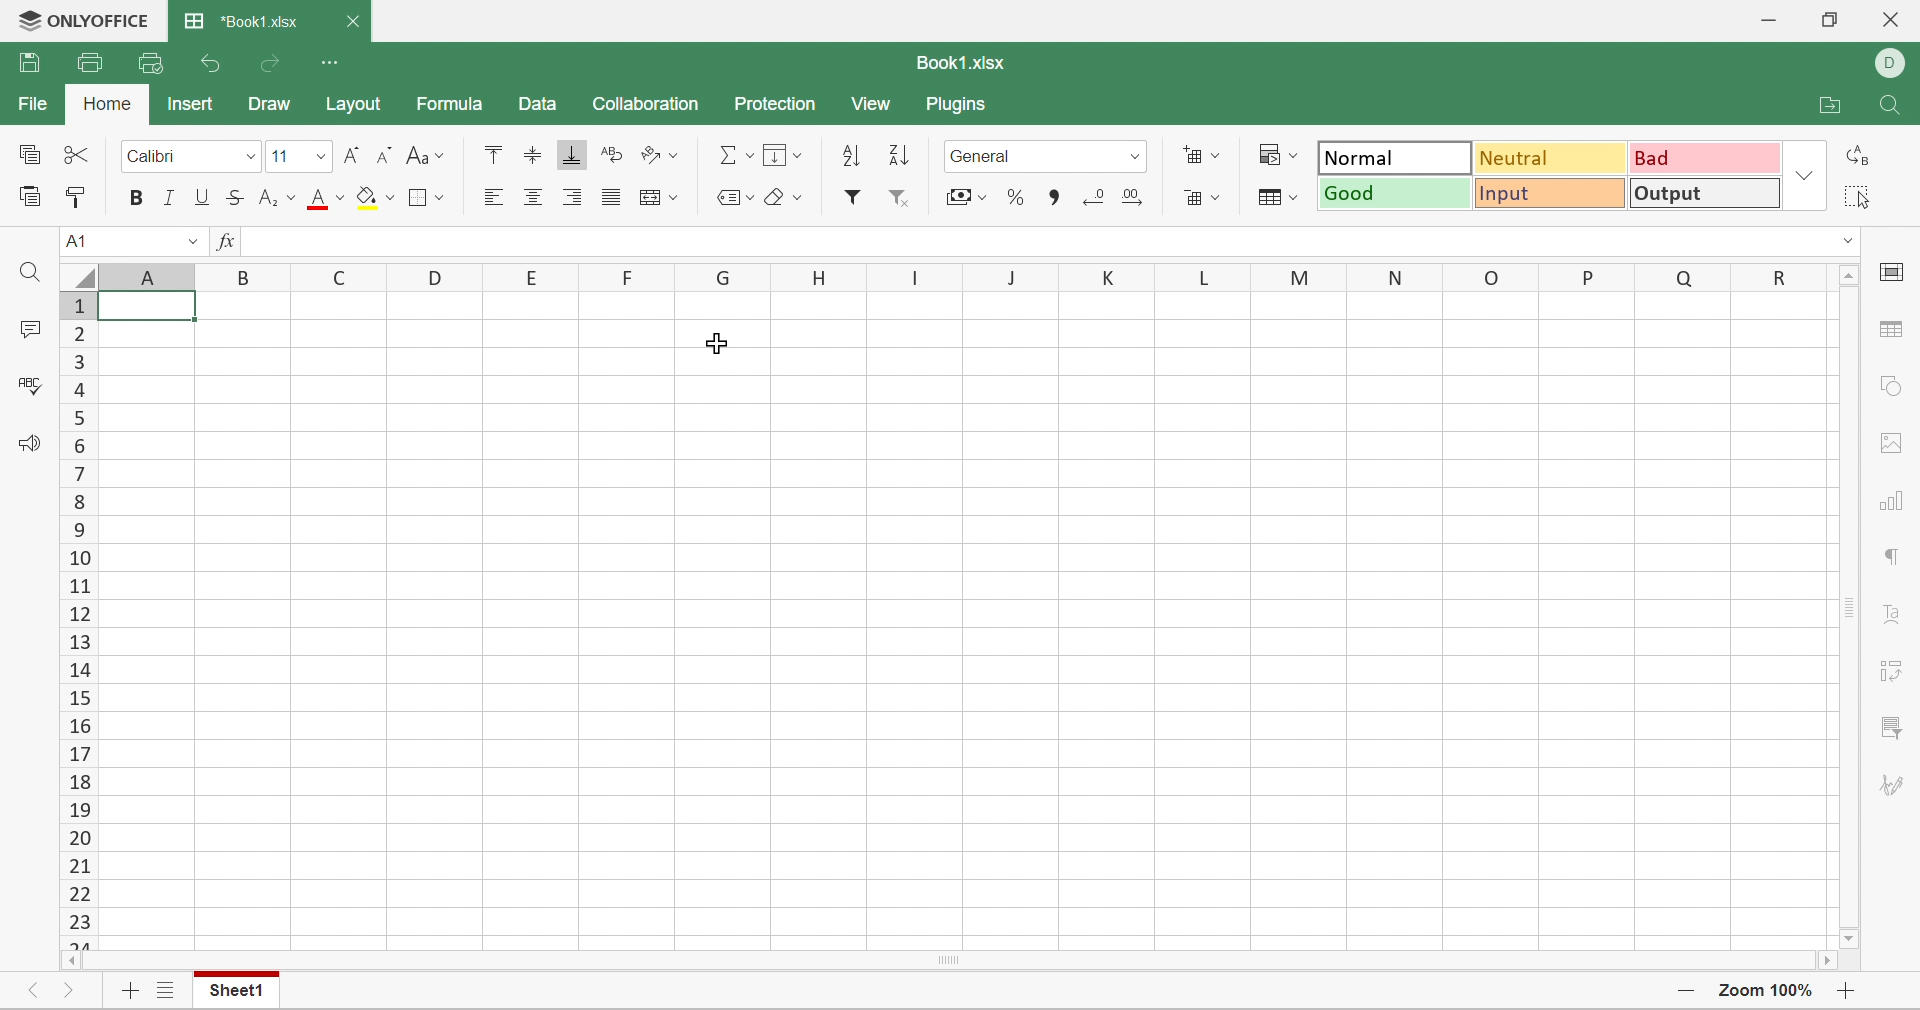  I want to click on 18, so click(79, 781).